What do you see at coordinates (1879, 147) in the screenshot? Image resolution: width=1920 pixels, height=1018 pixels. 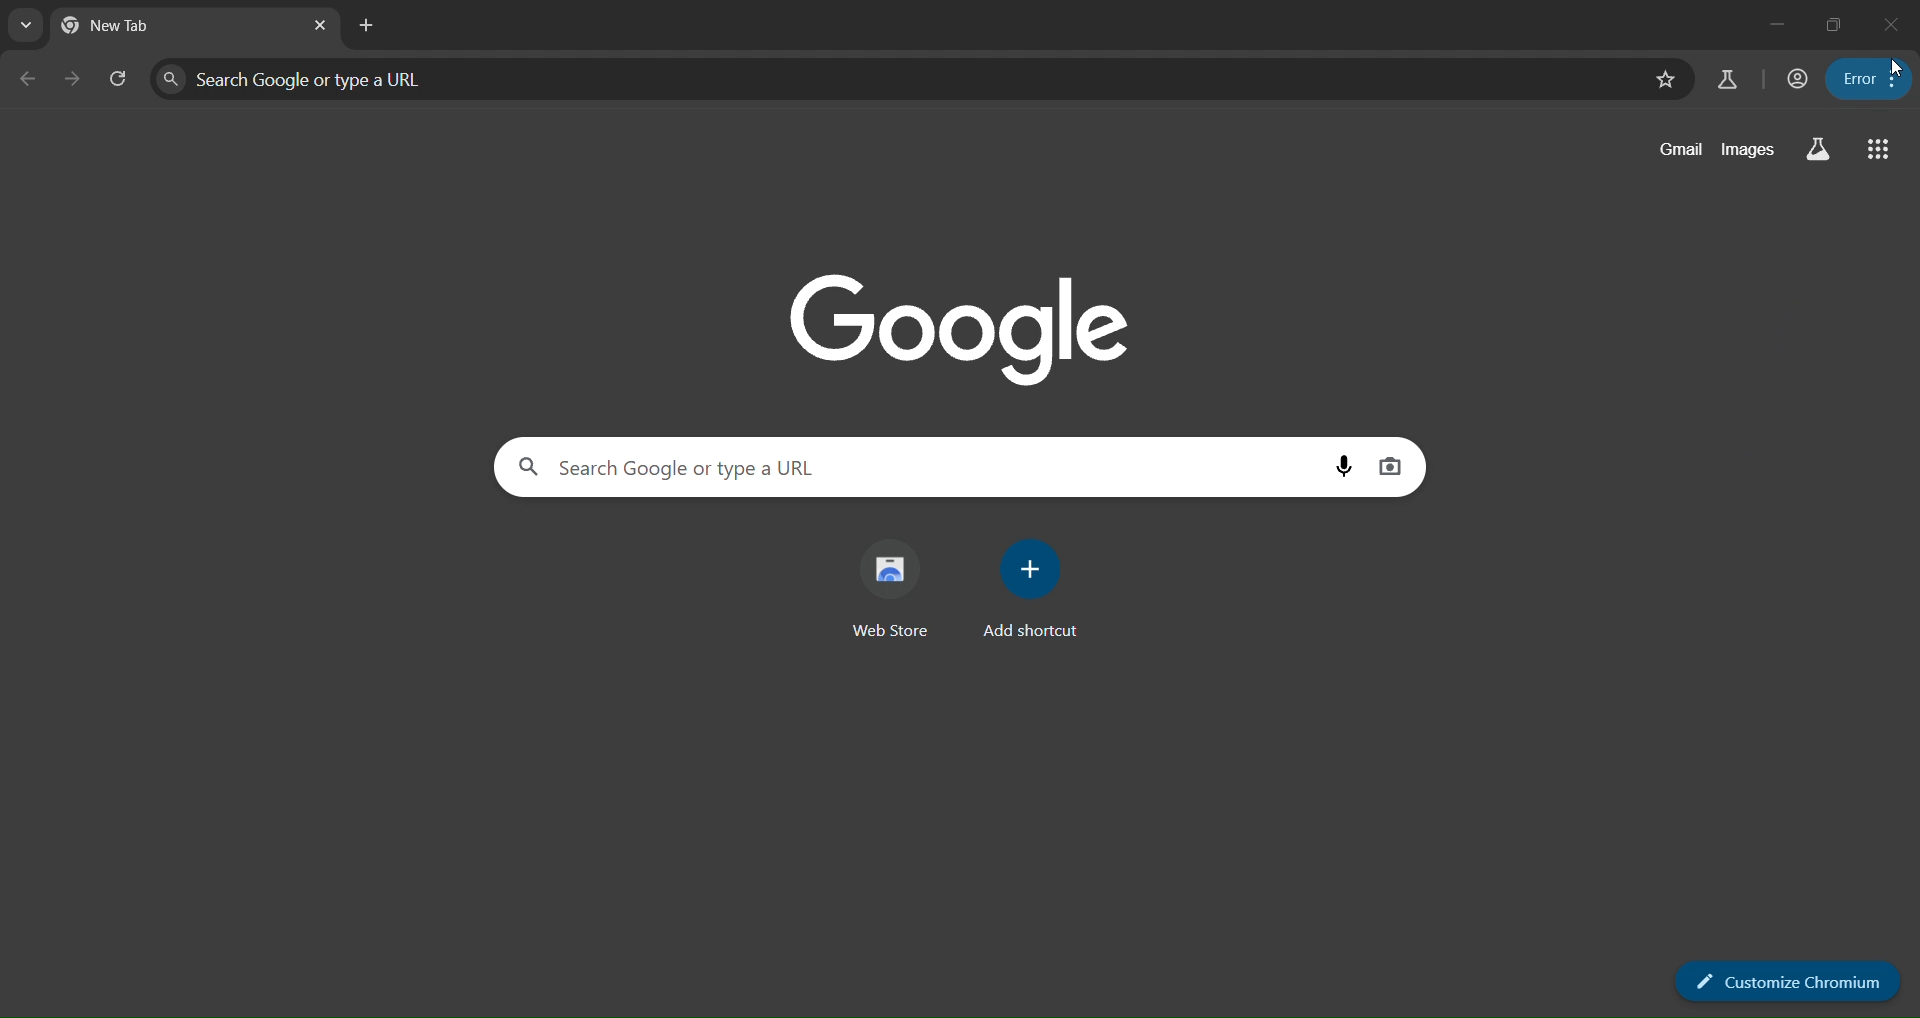 I see `google apps` at bounding box center [1879, 147].